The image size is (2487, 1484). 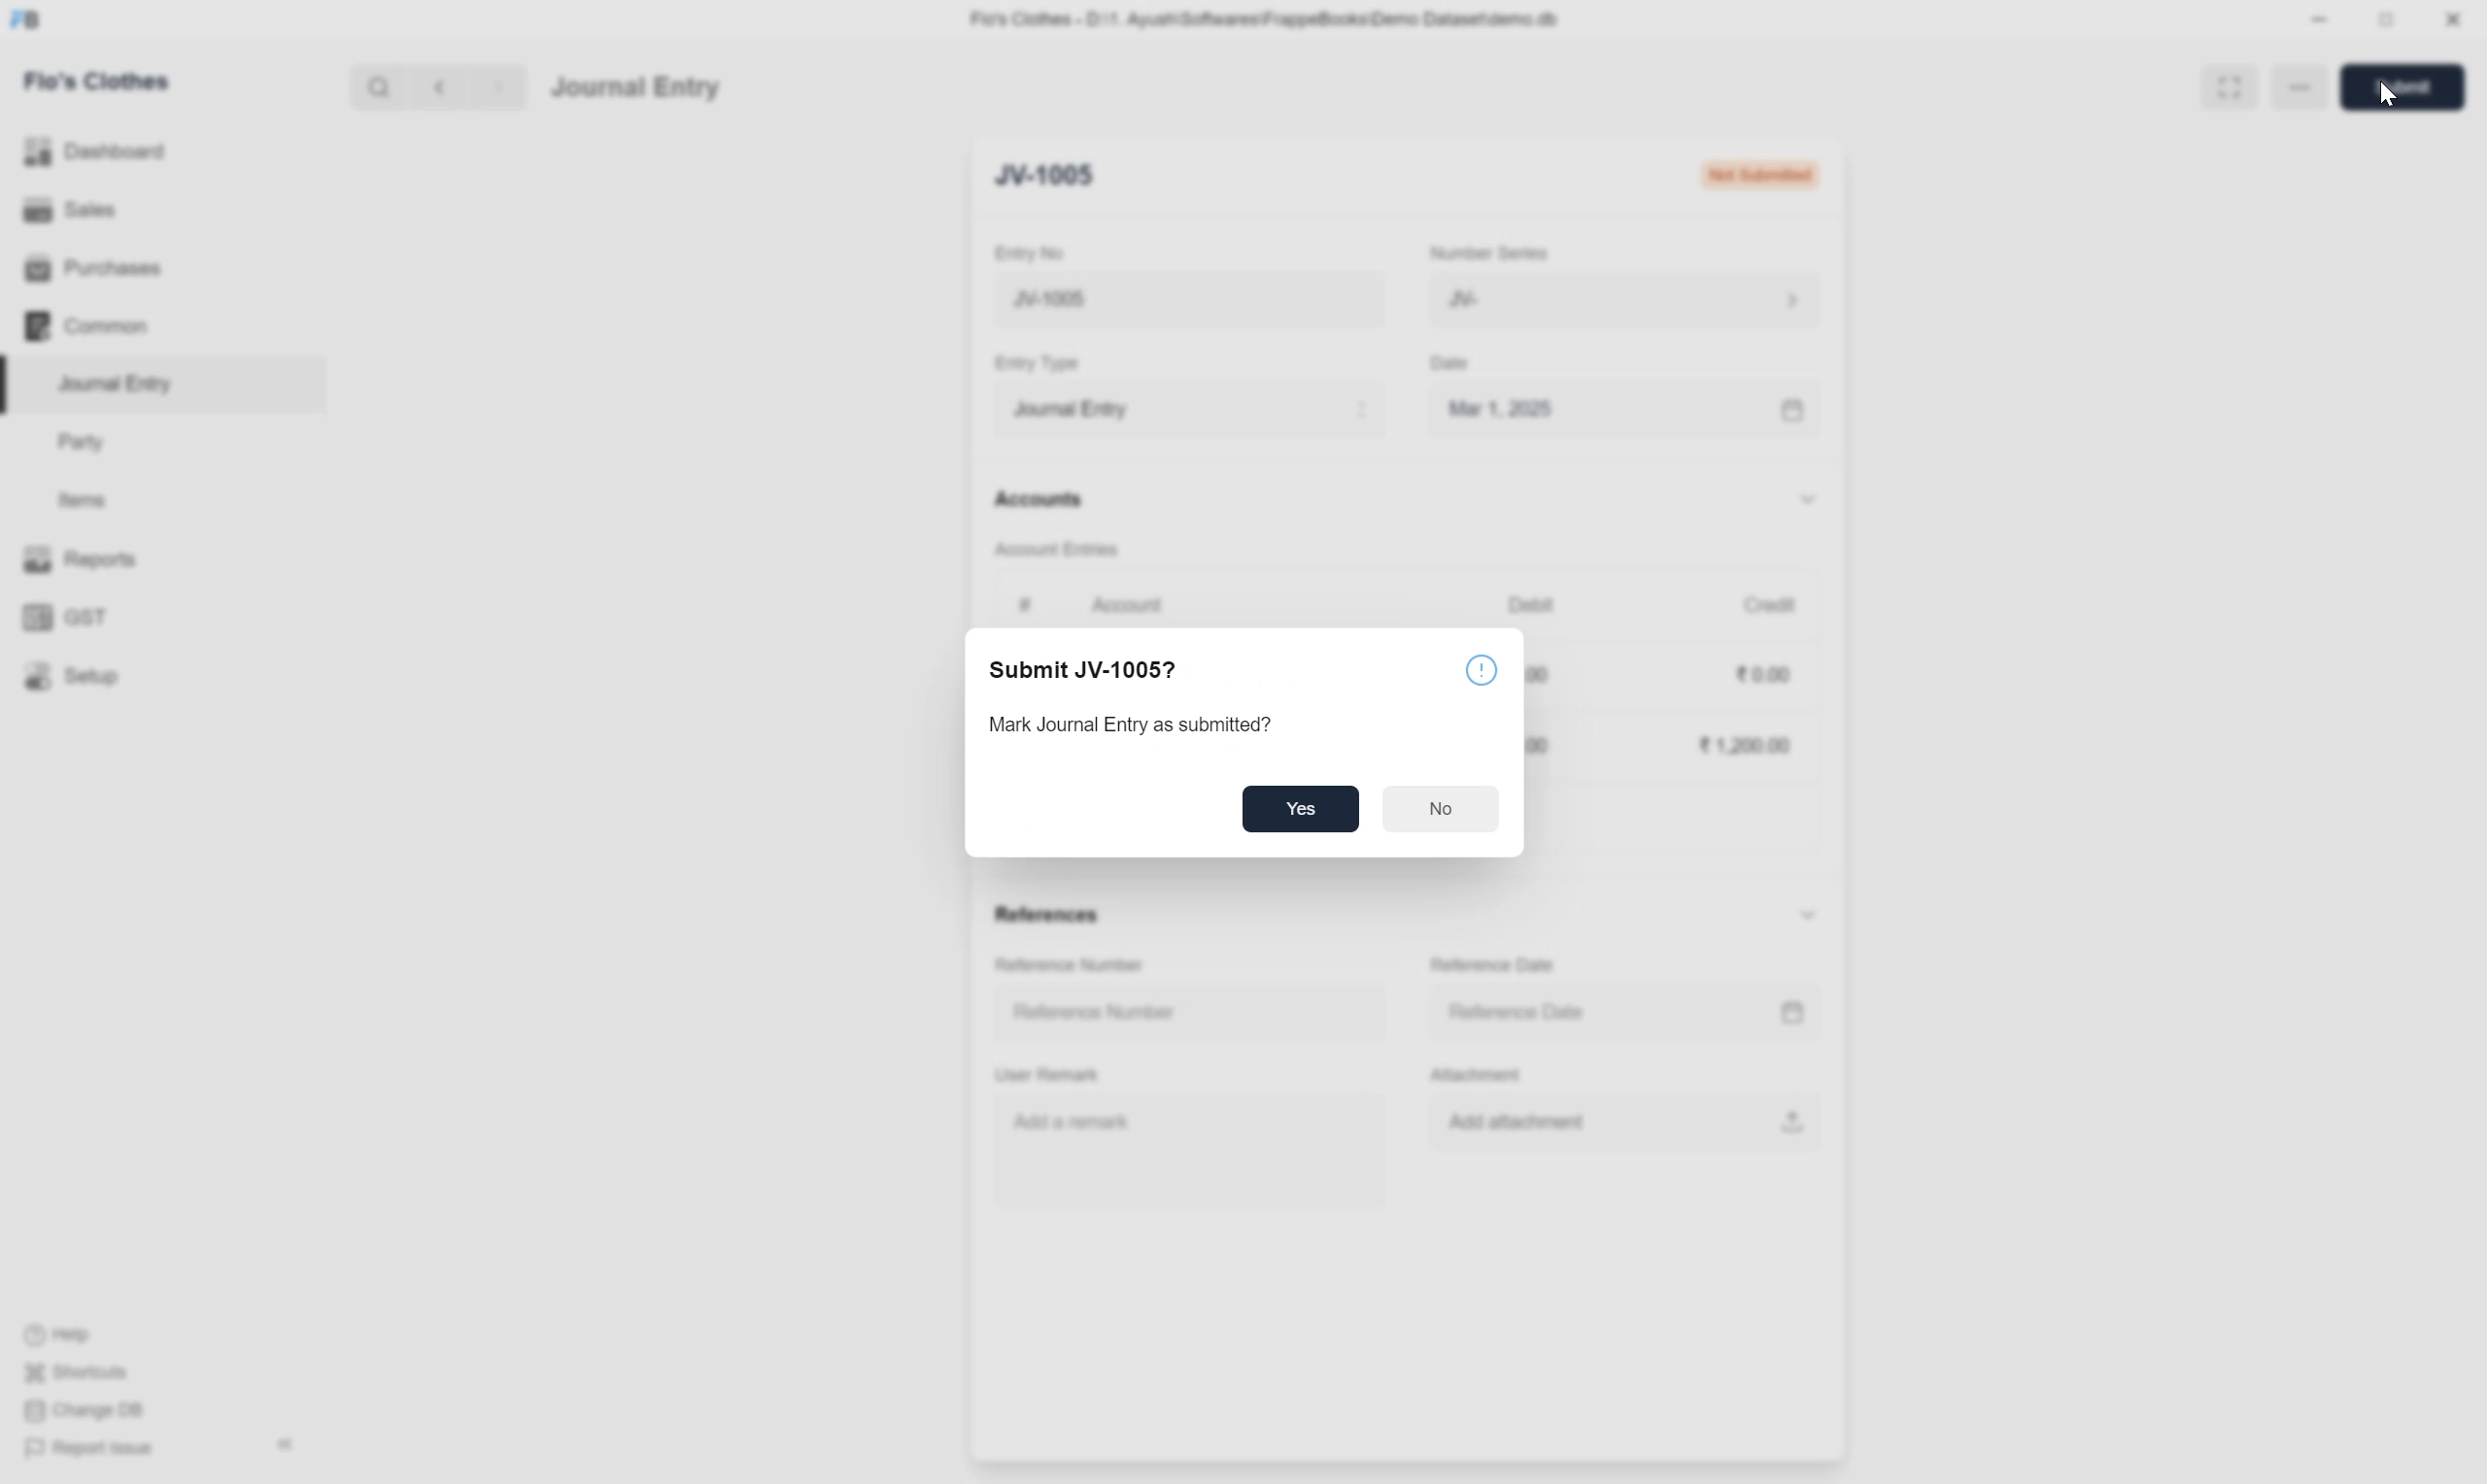 I want to click on Reference Number, so click(x=1096, y=1013).